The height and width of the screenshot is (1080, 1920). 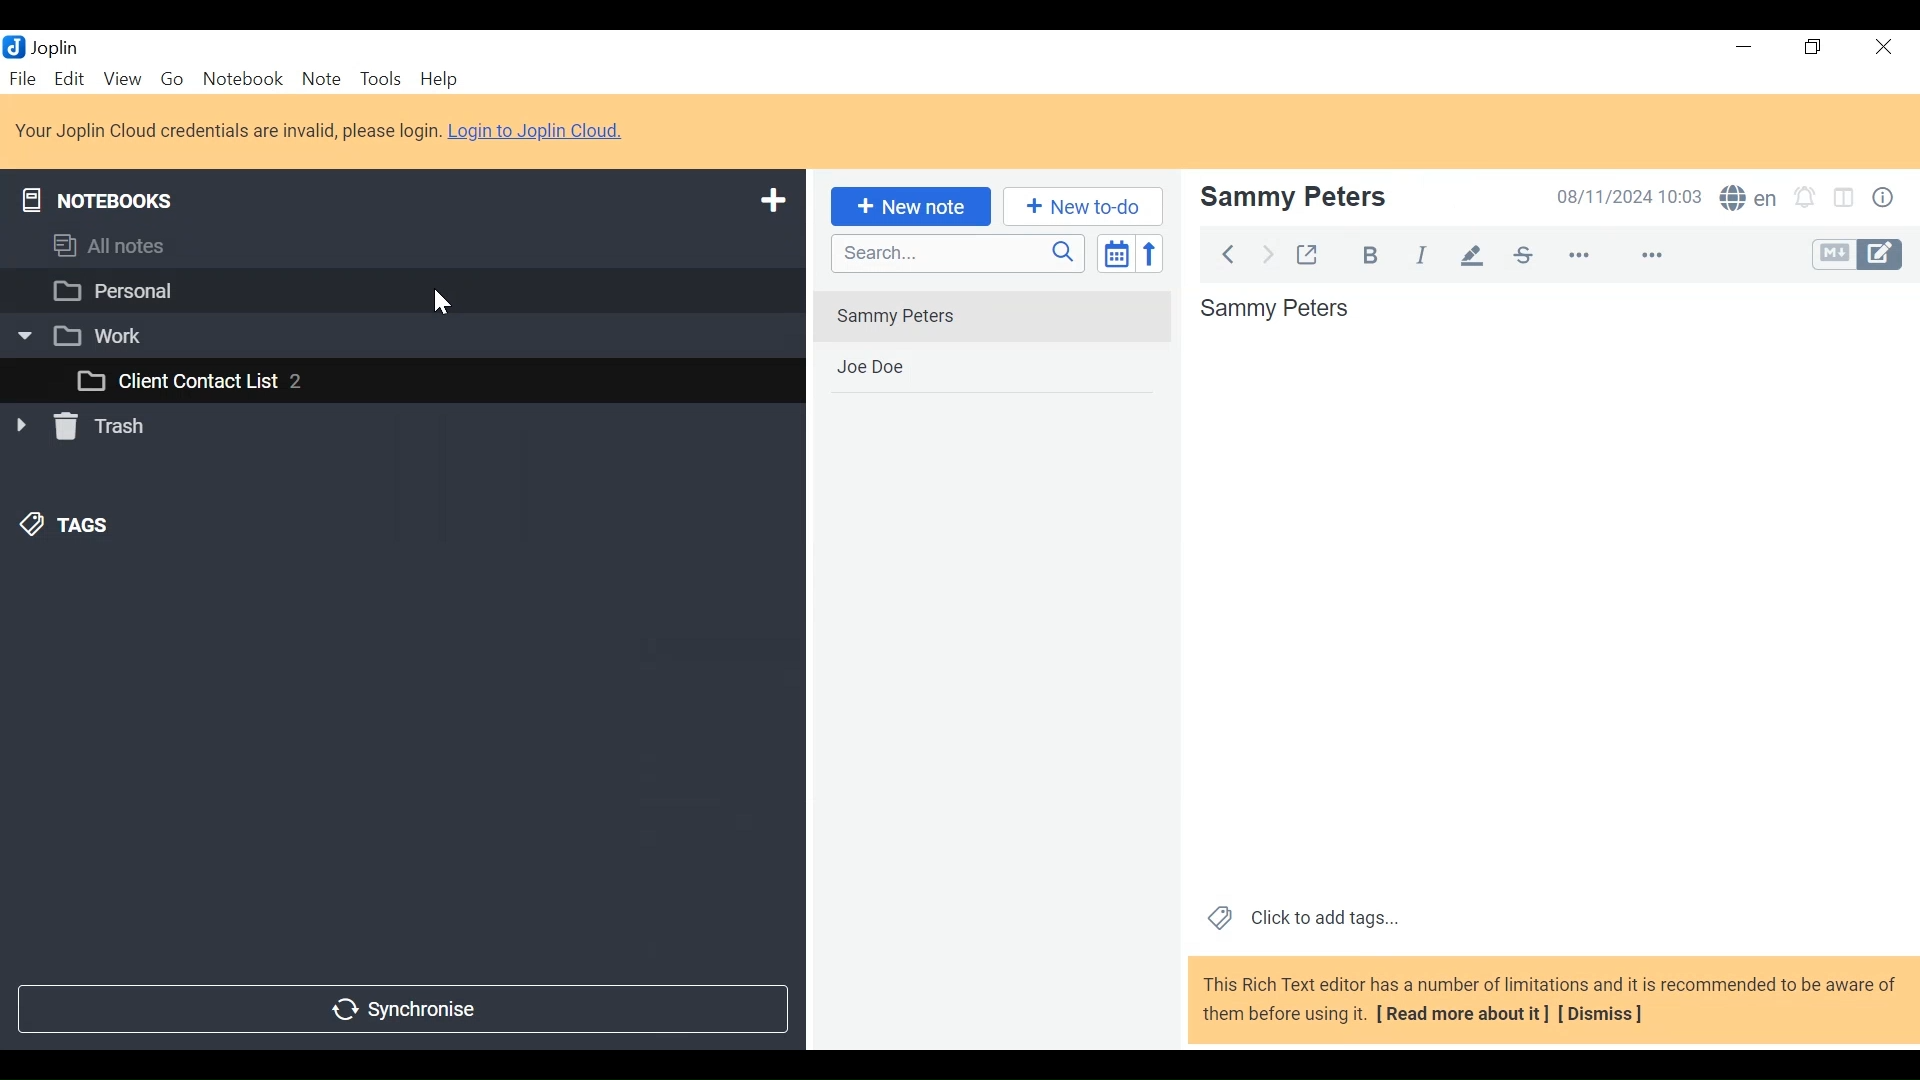 What do you see at coordinates (991, 316) in the screenshot?
I see `Sammy Peters` at bounding box center [991, 316].